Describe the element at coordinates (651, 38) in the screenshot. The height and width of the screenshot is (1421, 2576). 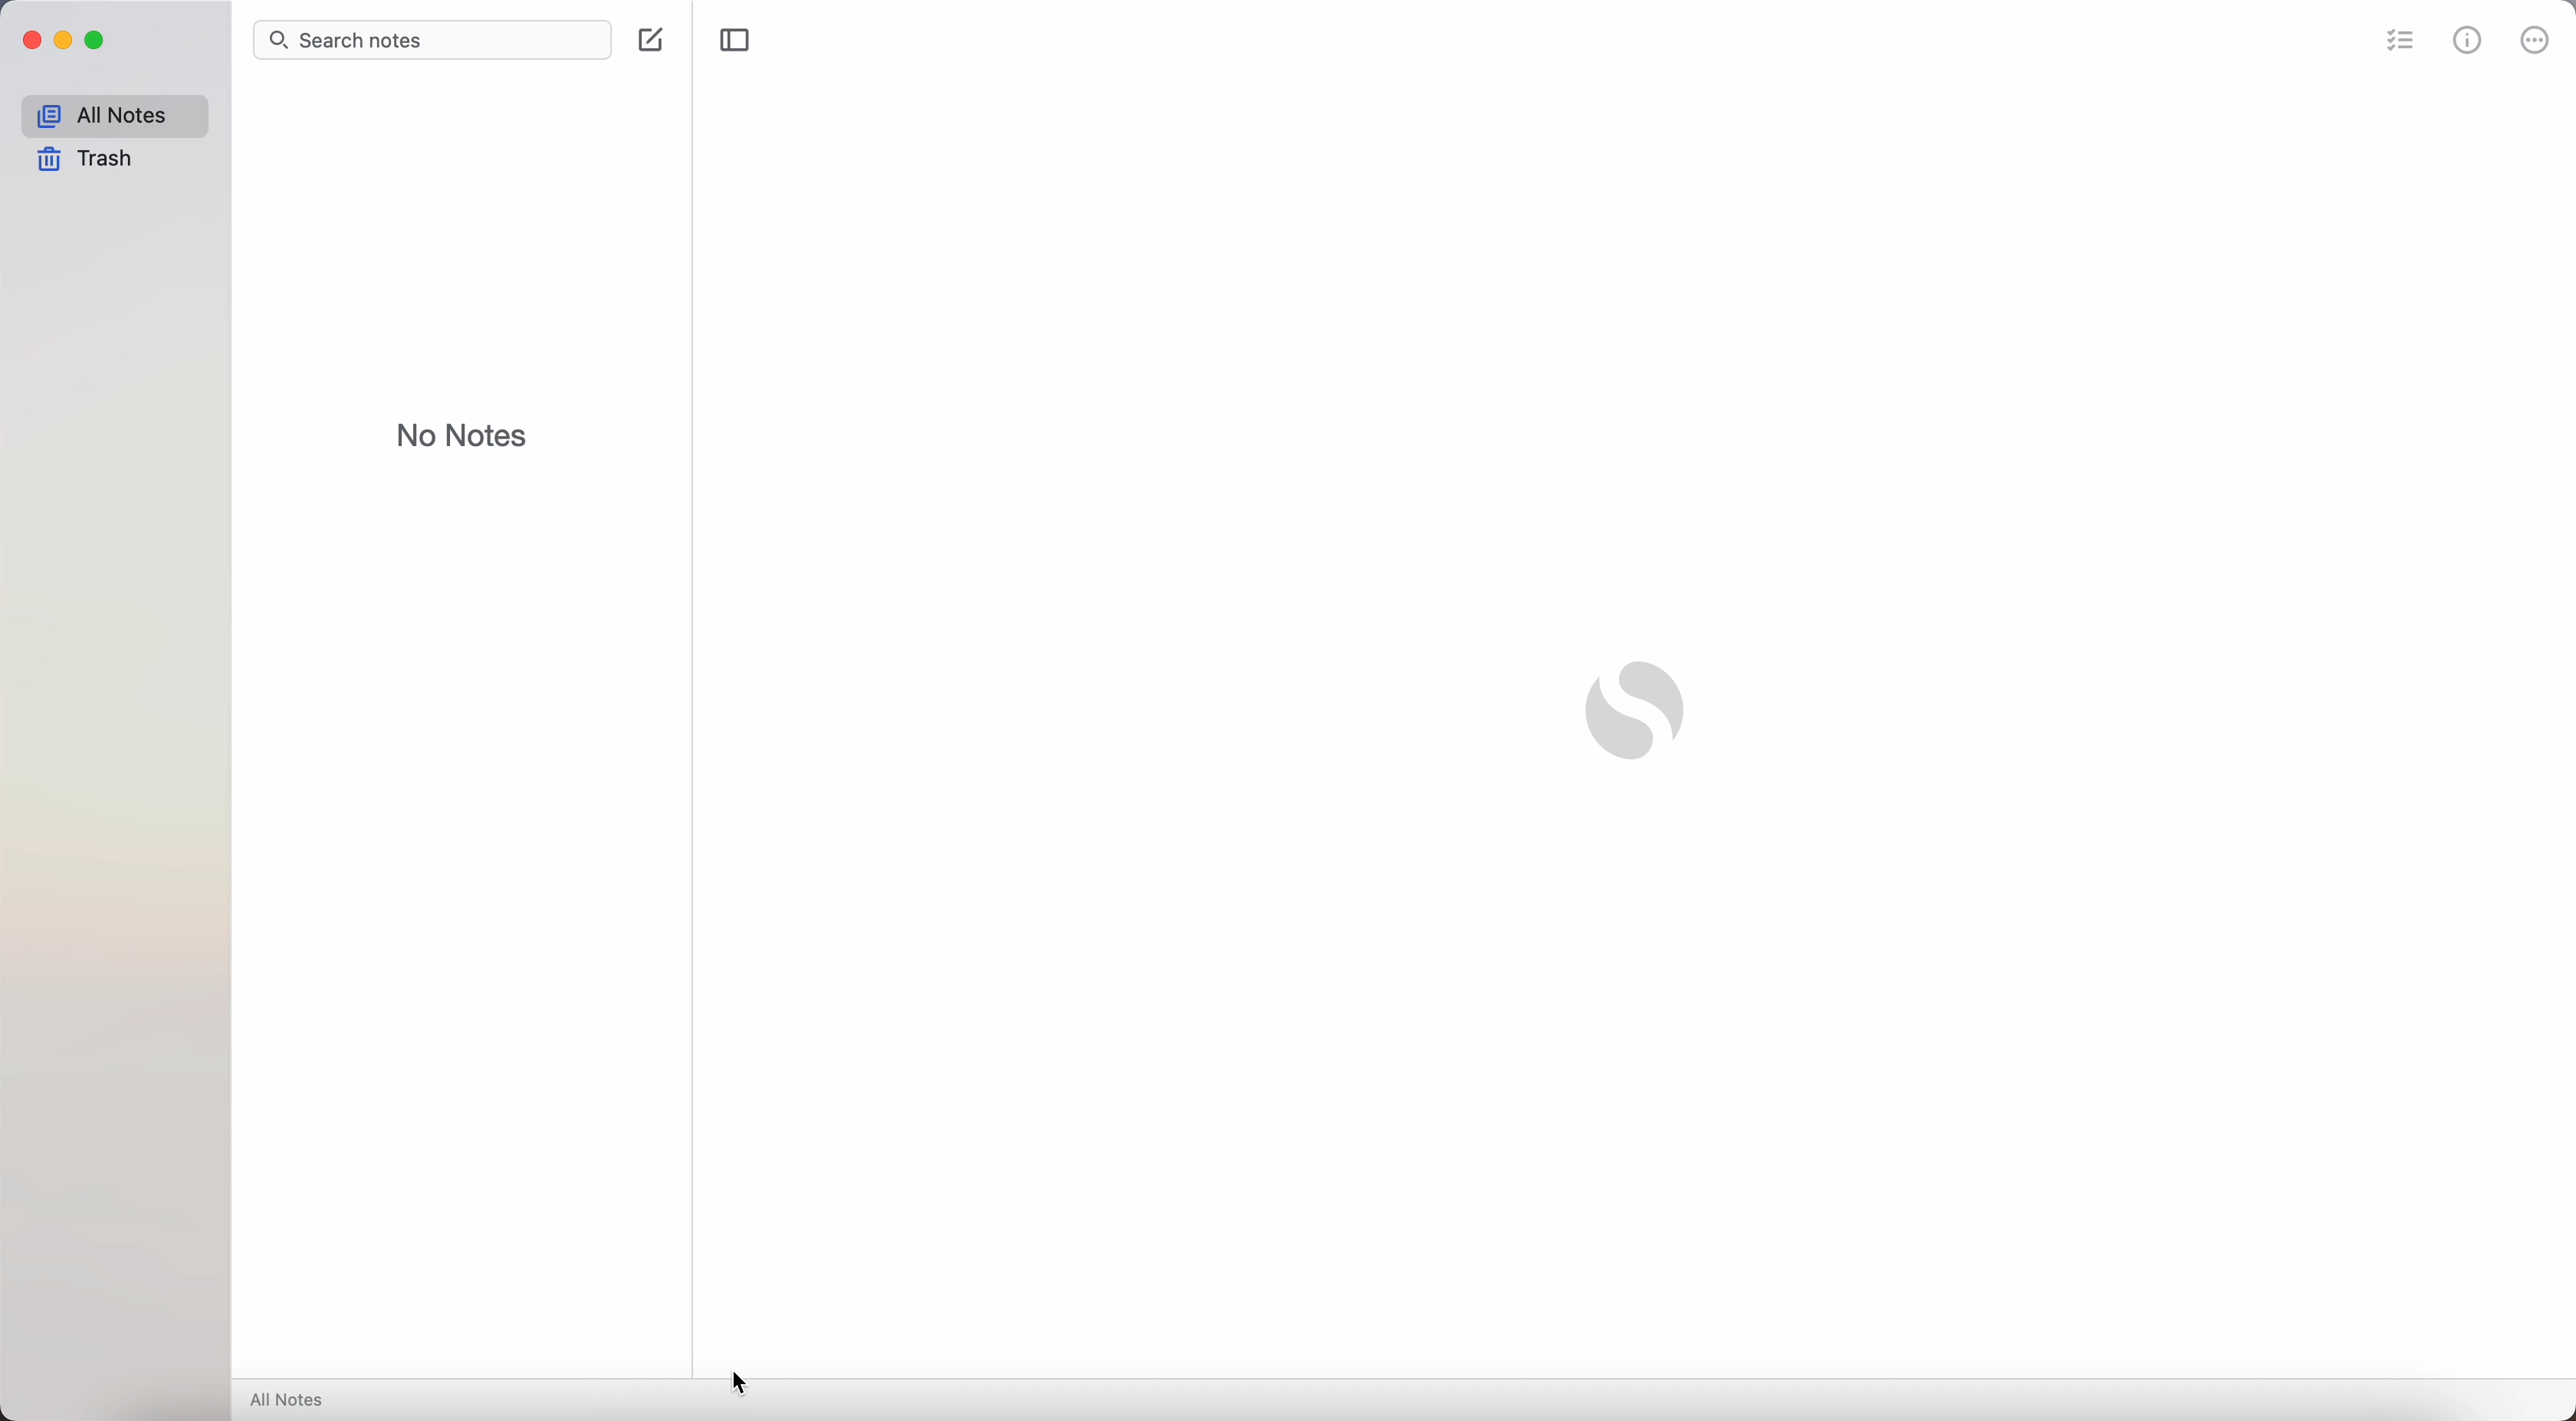
I see `create note` at that location.